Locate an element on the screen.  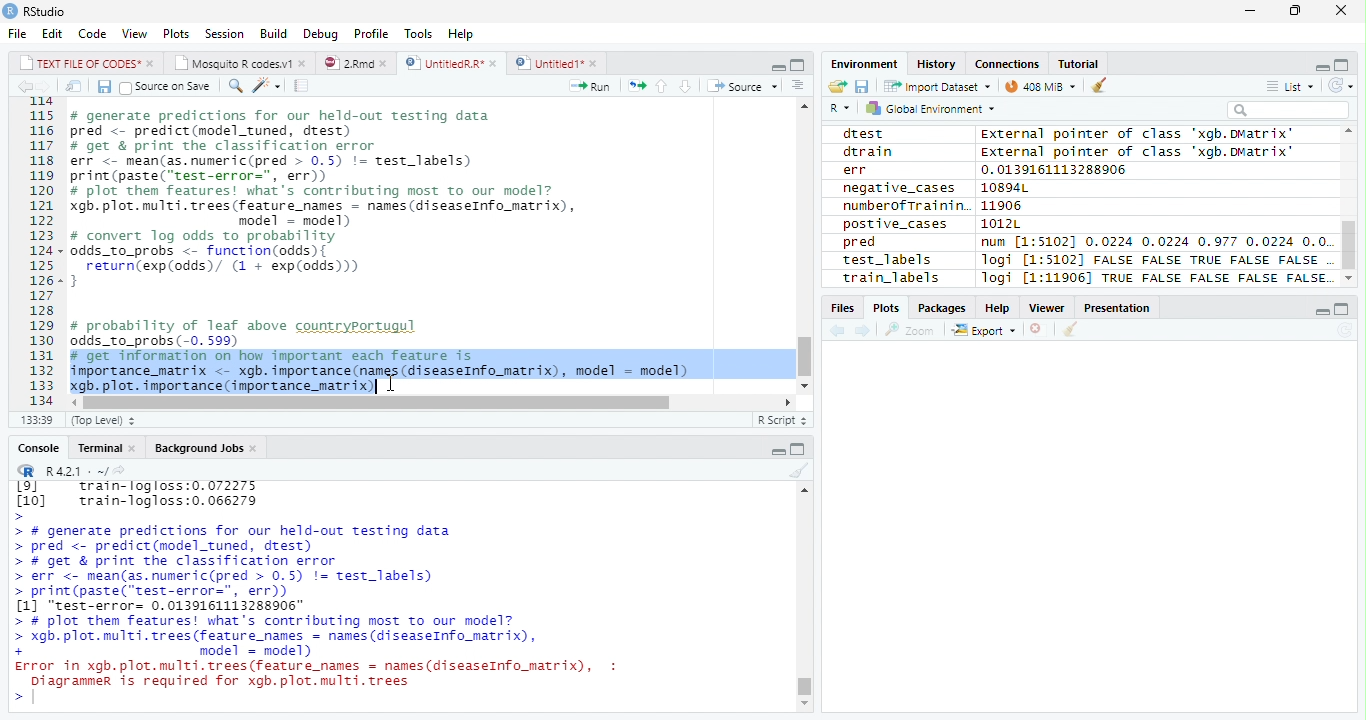
 Untitled1*  is located at coordinates (557, 62).